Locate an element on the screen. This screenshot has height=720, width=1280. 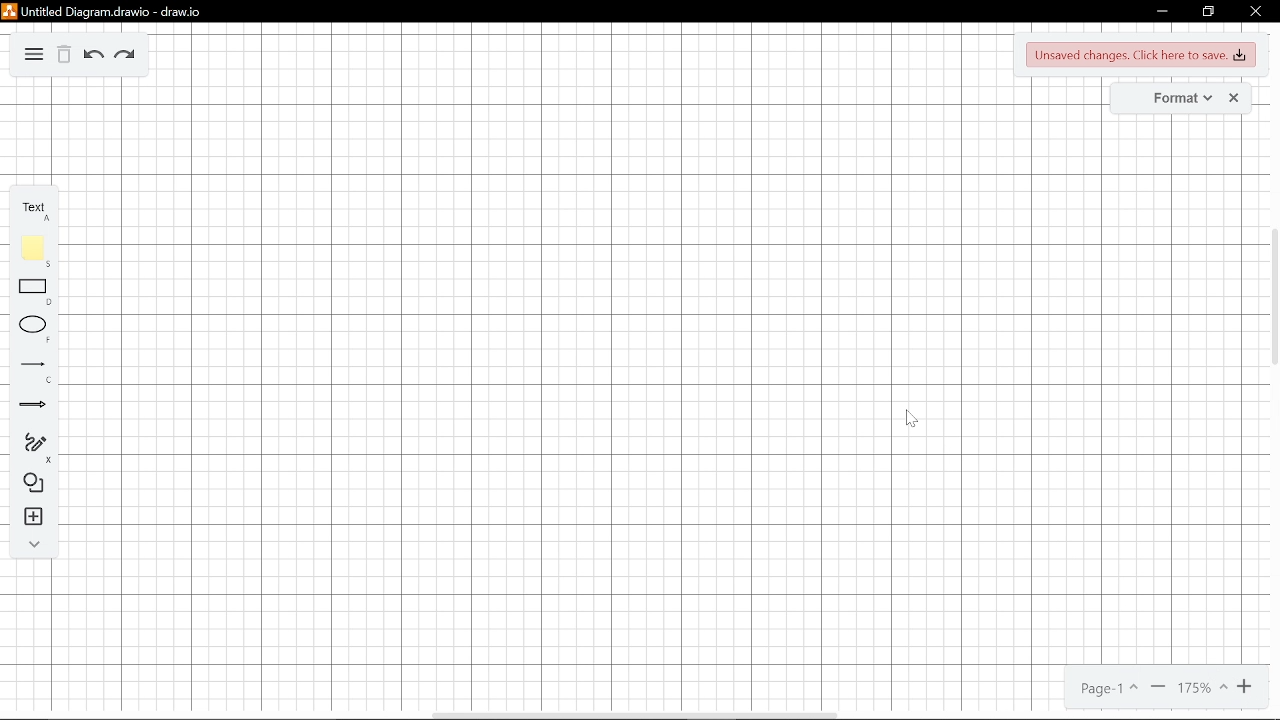
Untitled Diagram.drawio - draw.io is located at coordinates (113, 12).